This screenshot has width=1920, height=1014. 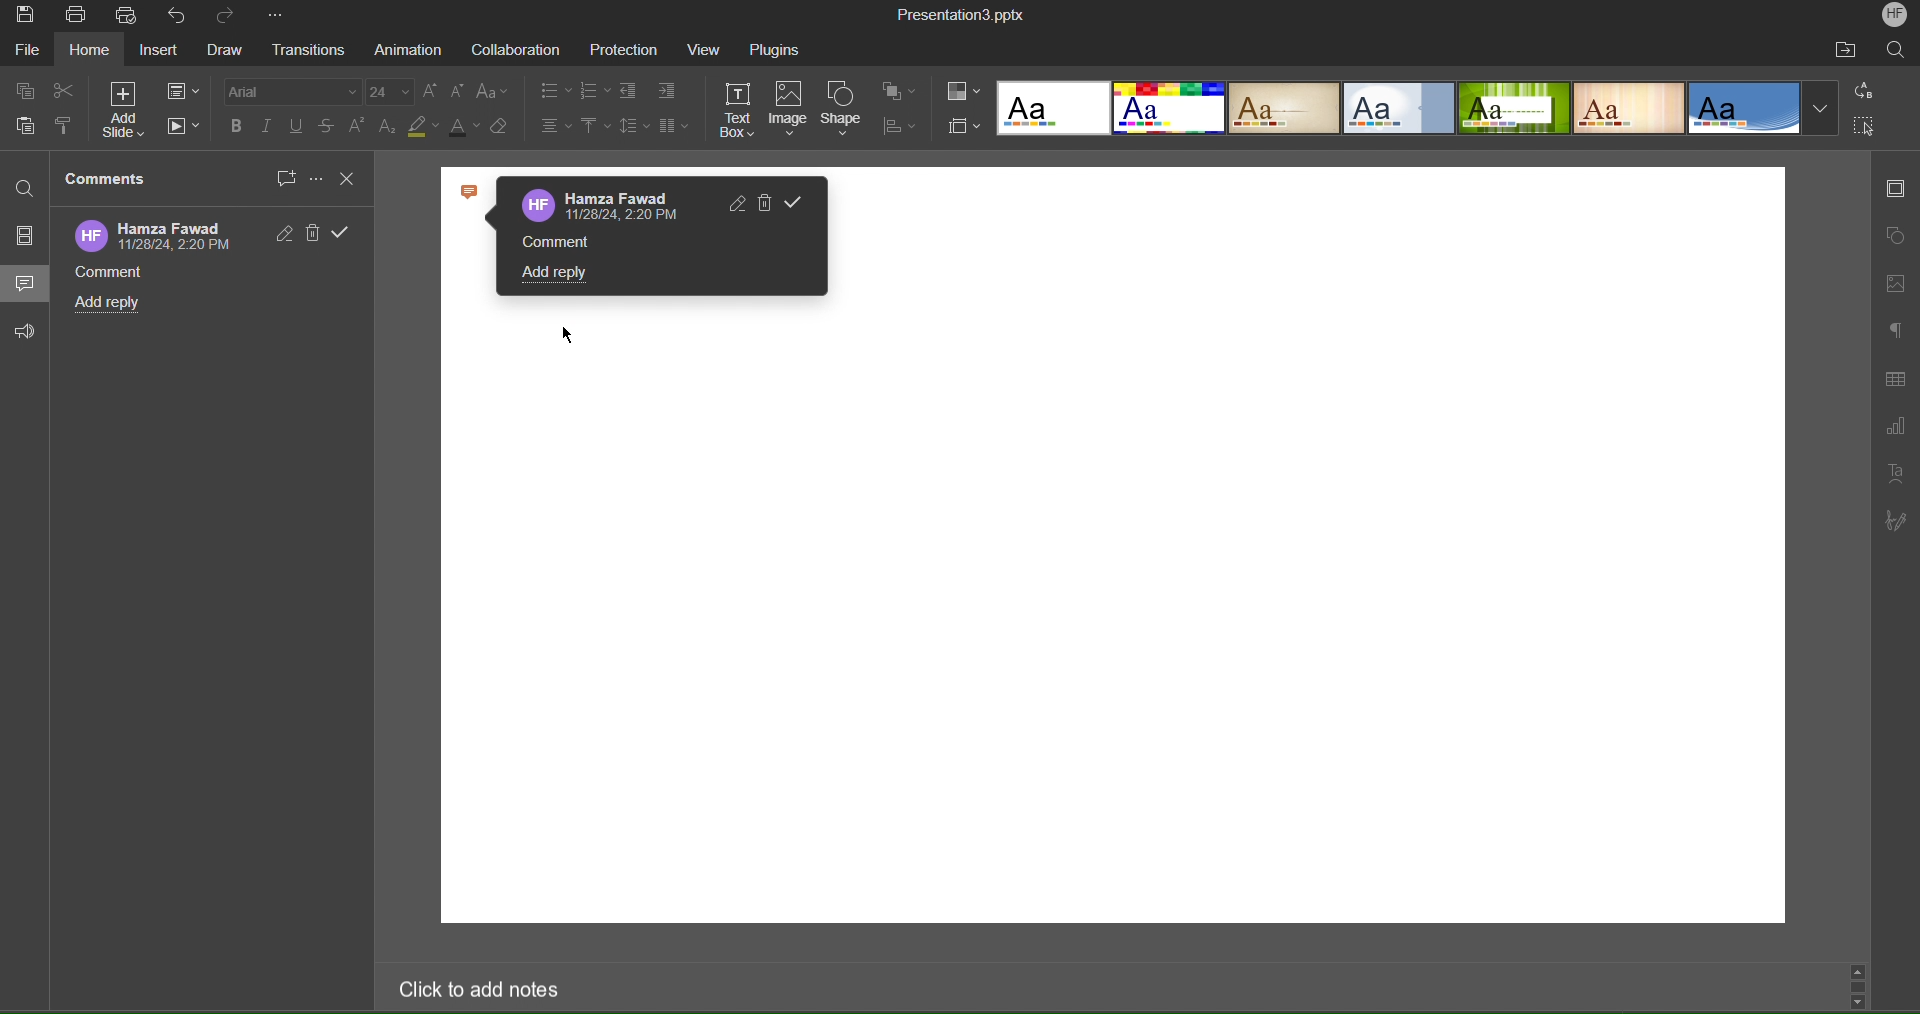 What do you see at coordinates (313, 177) in the screenshot?
I see `More` at bounding box center [313, 177].